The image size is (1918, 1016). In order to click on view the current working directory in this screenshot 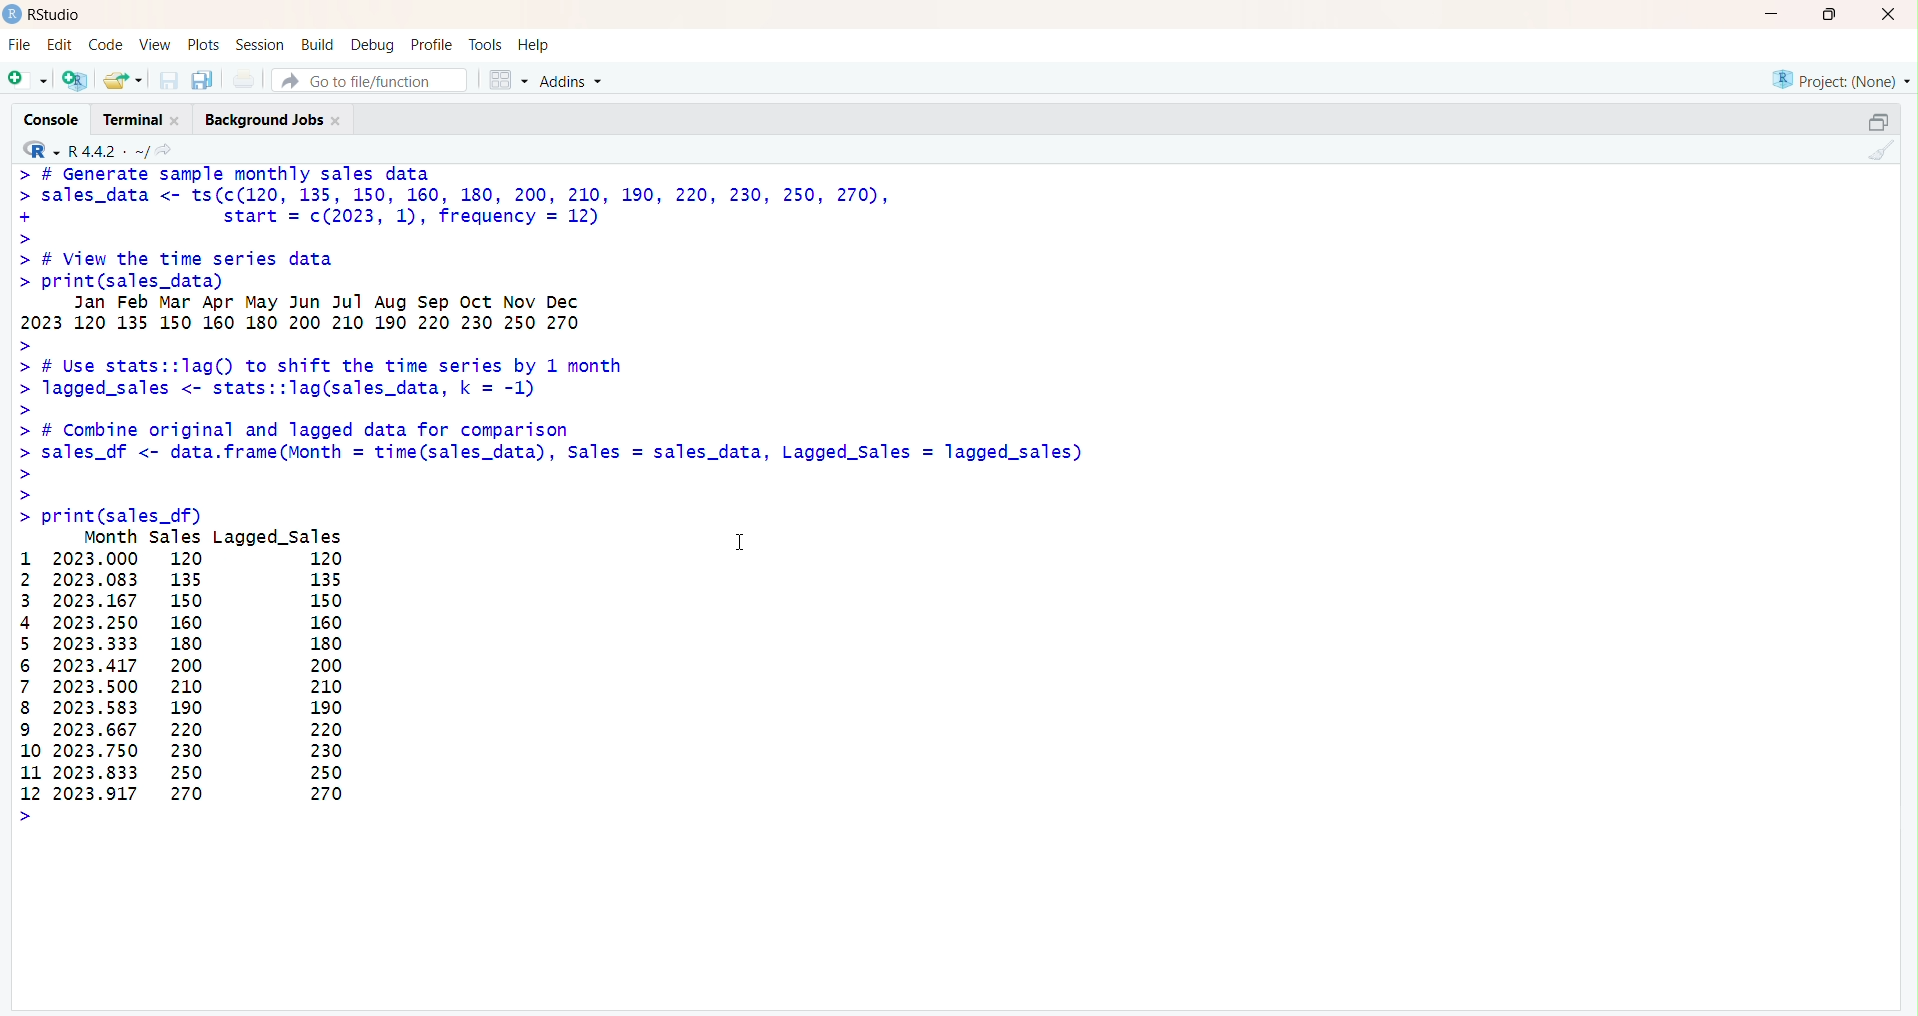, I will do `click(166, 152)`.